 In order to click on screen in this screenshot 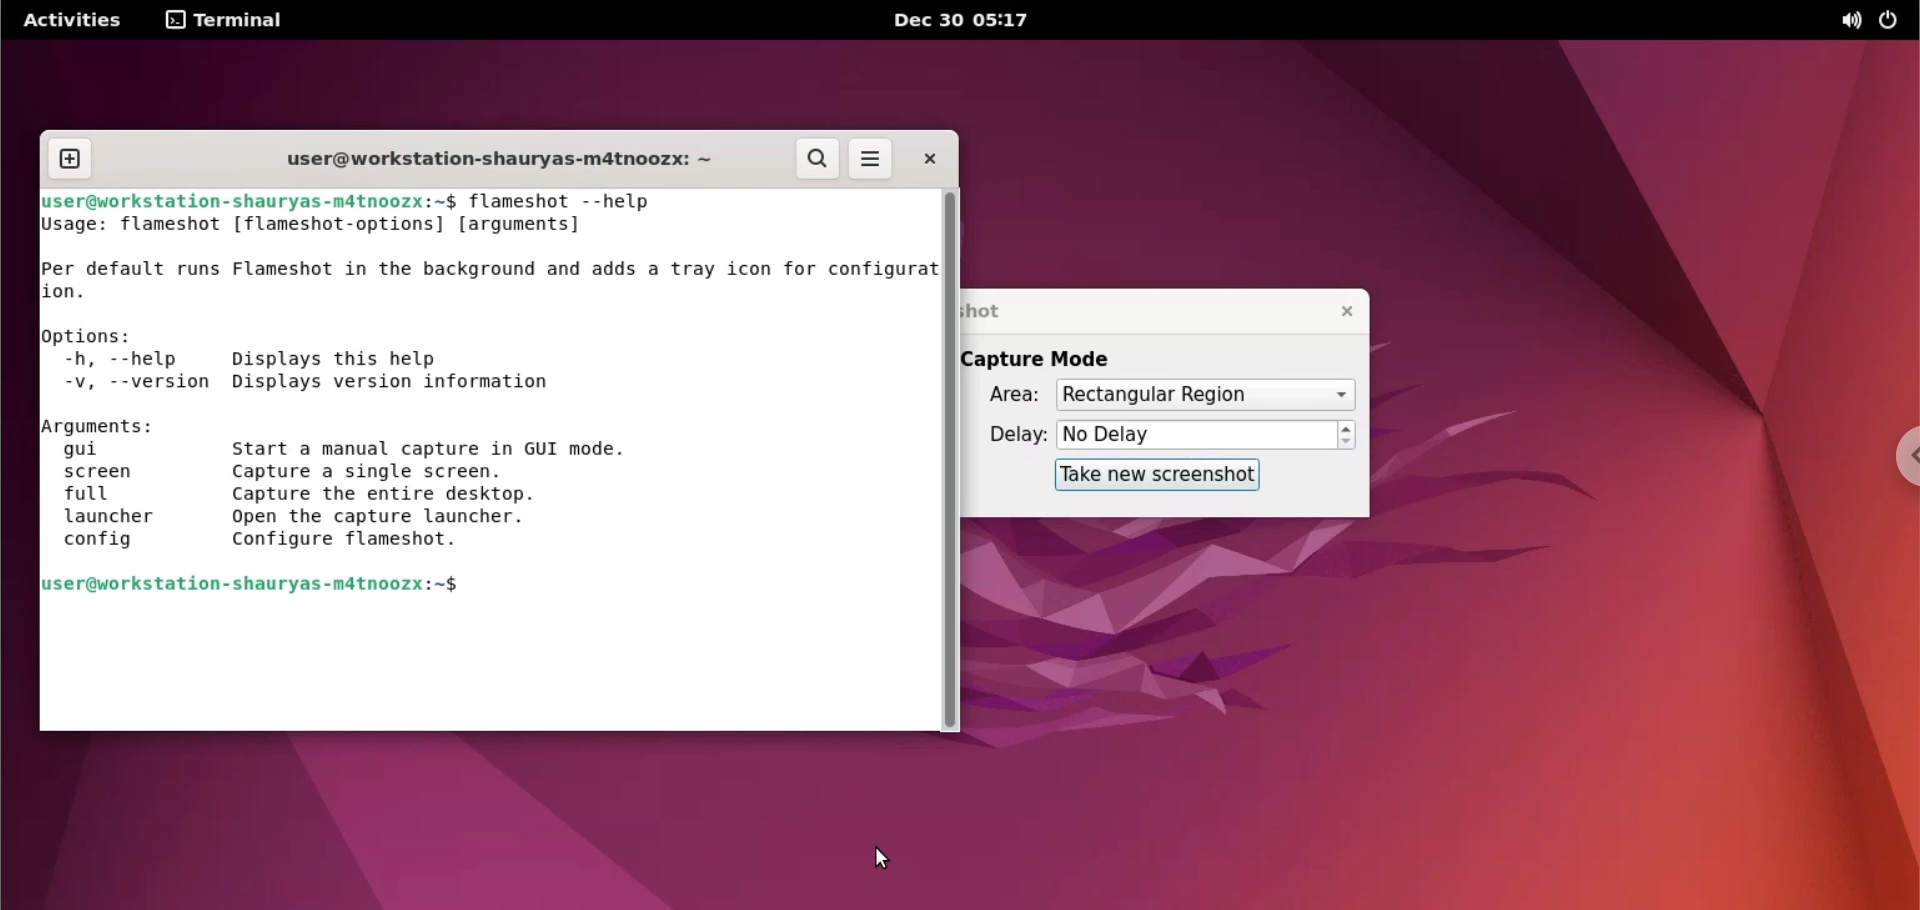, I will do `click(113, 473)`.